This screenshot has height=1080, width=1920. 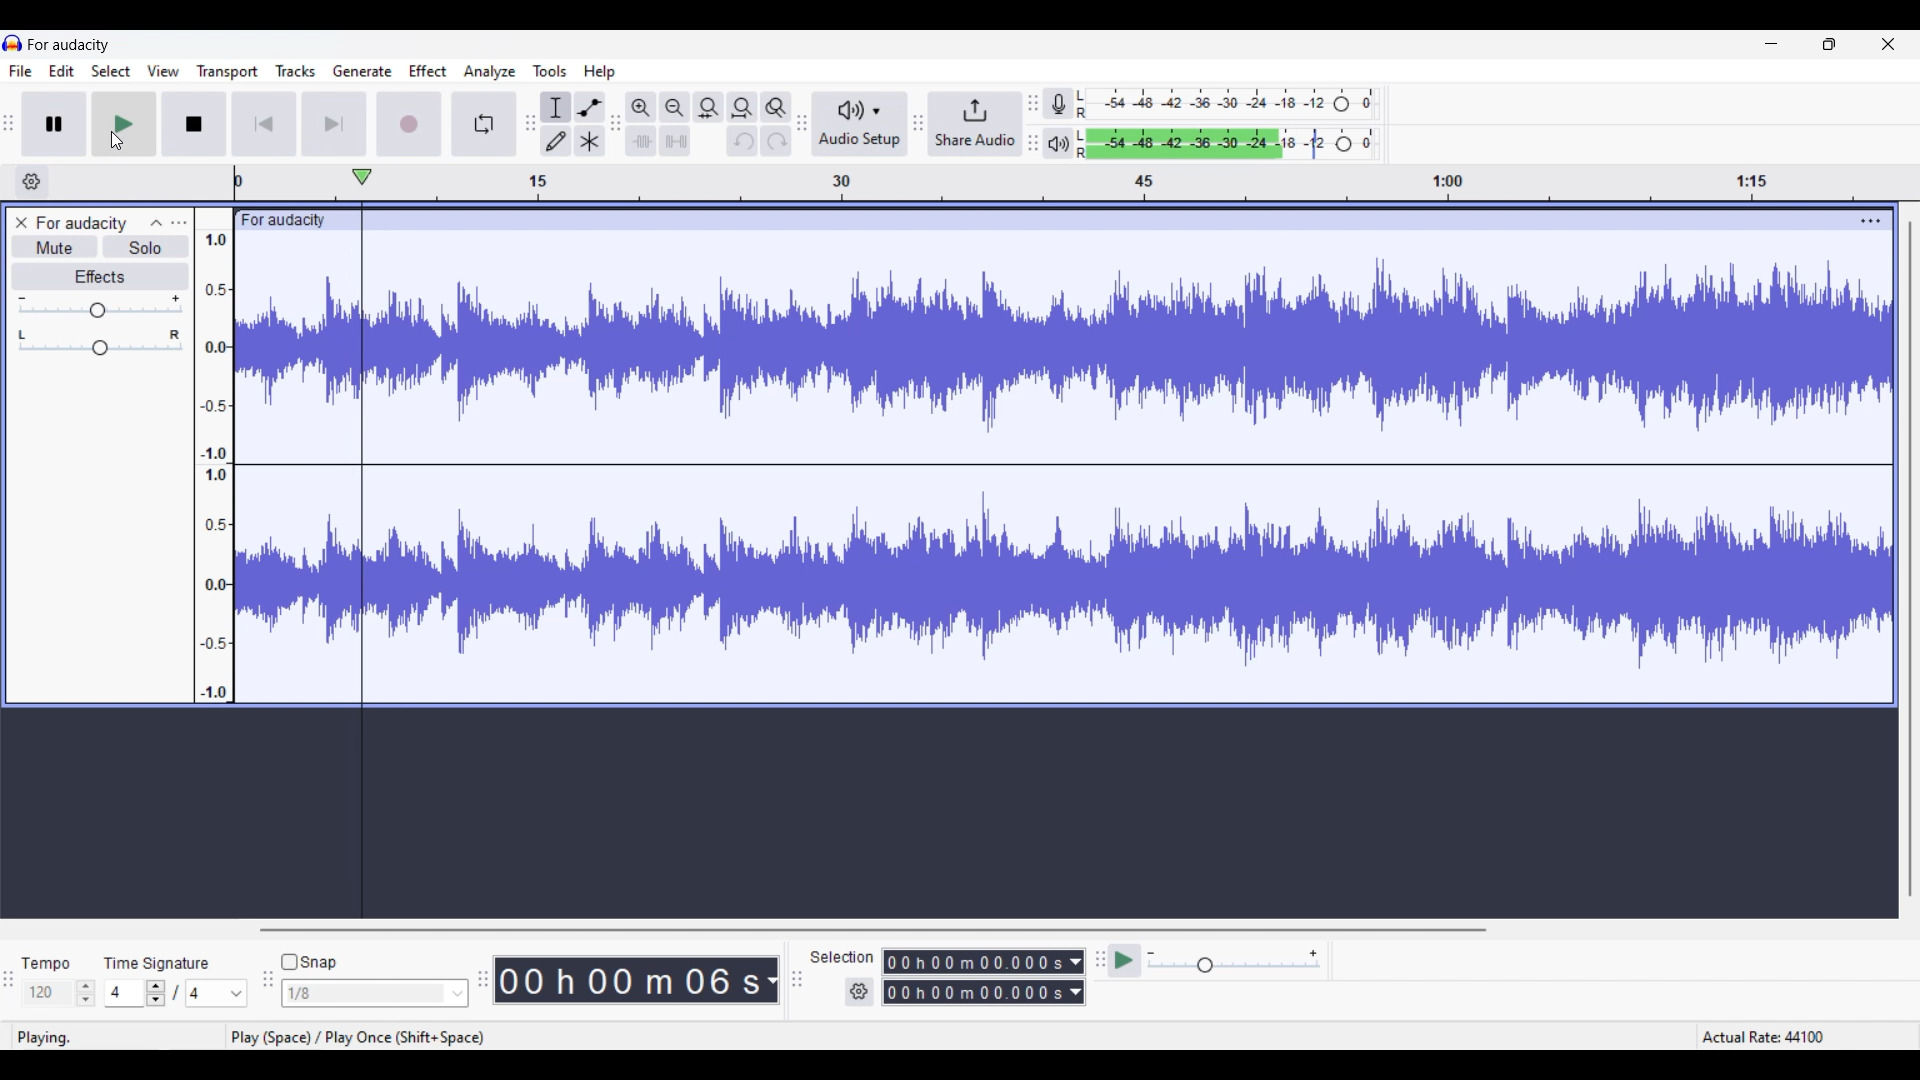 What do you see at coordinates (296, 70) in the screenshot?
I see `Tracks menu` at bounding box center [296, 70].